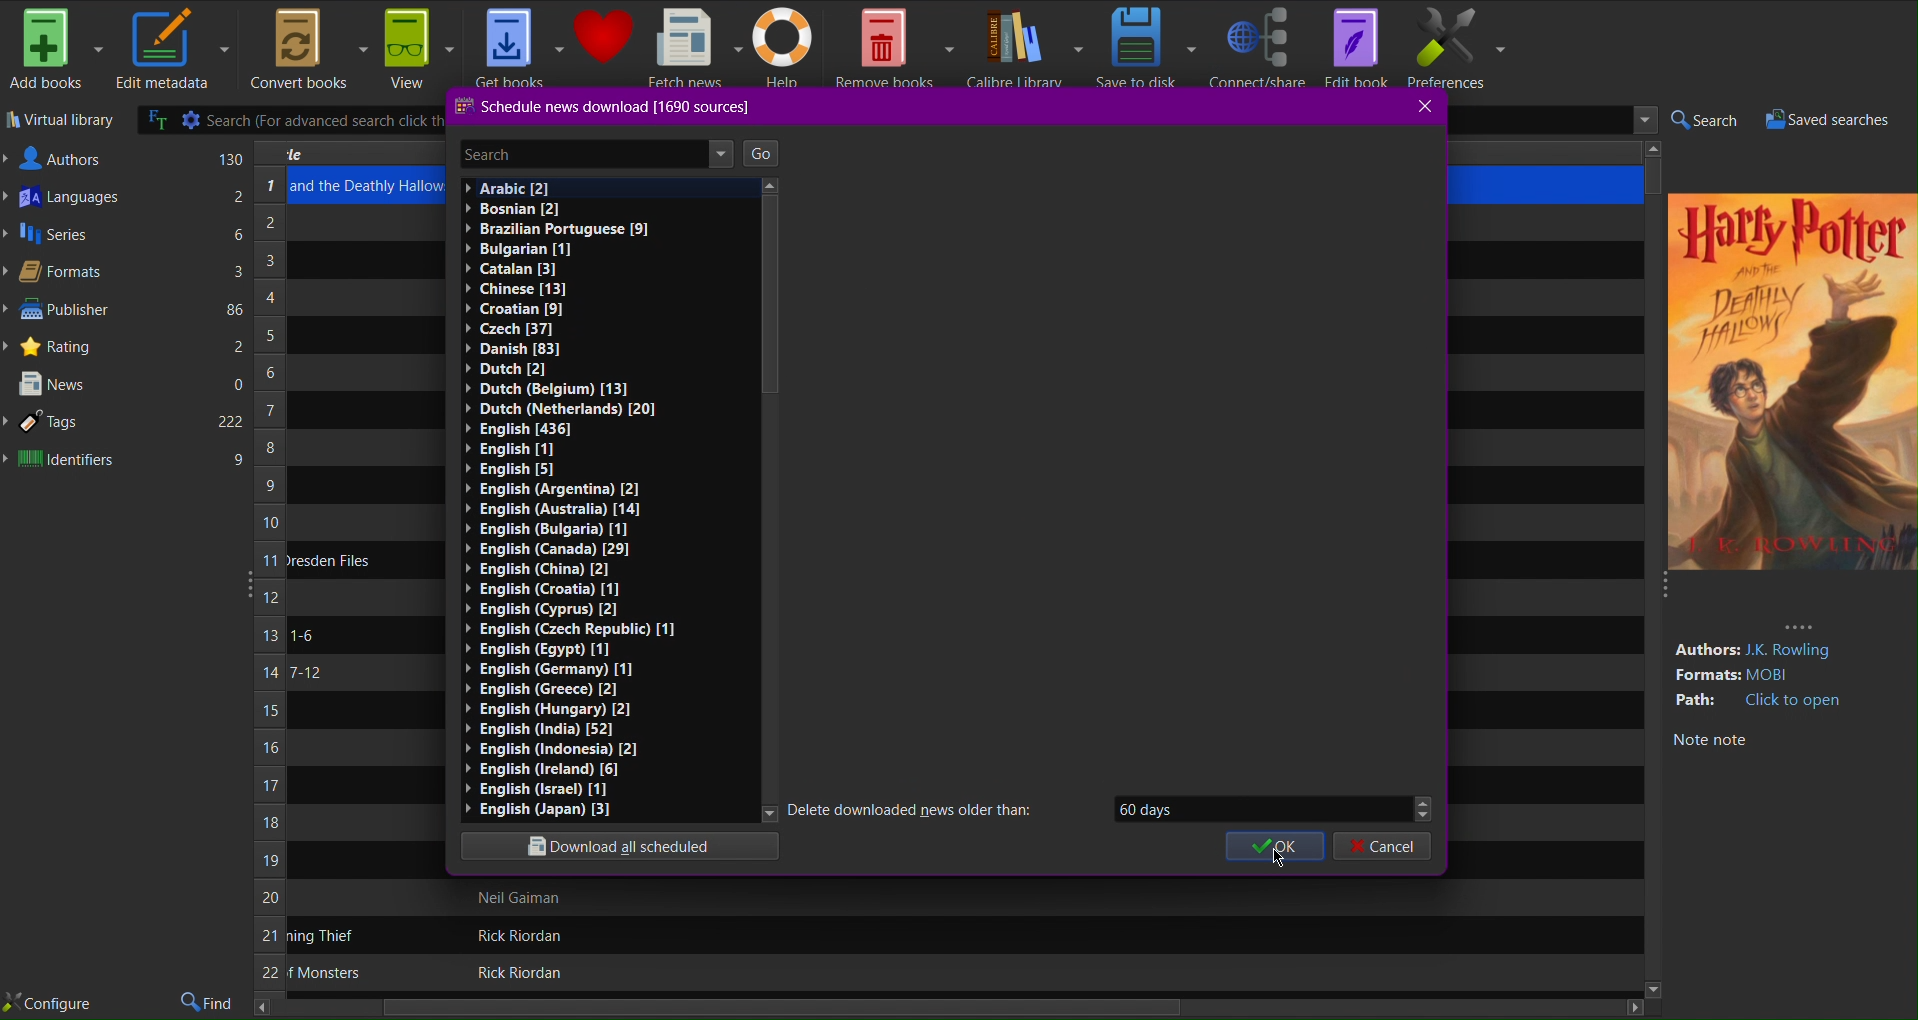  Describe the element at coordinates (547, 551) in the screenshot. I see `English (Canada) [2]` at that location.